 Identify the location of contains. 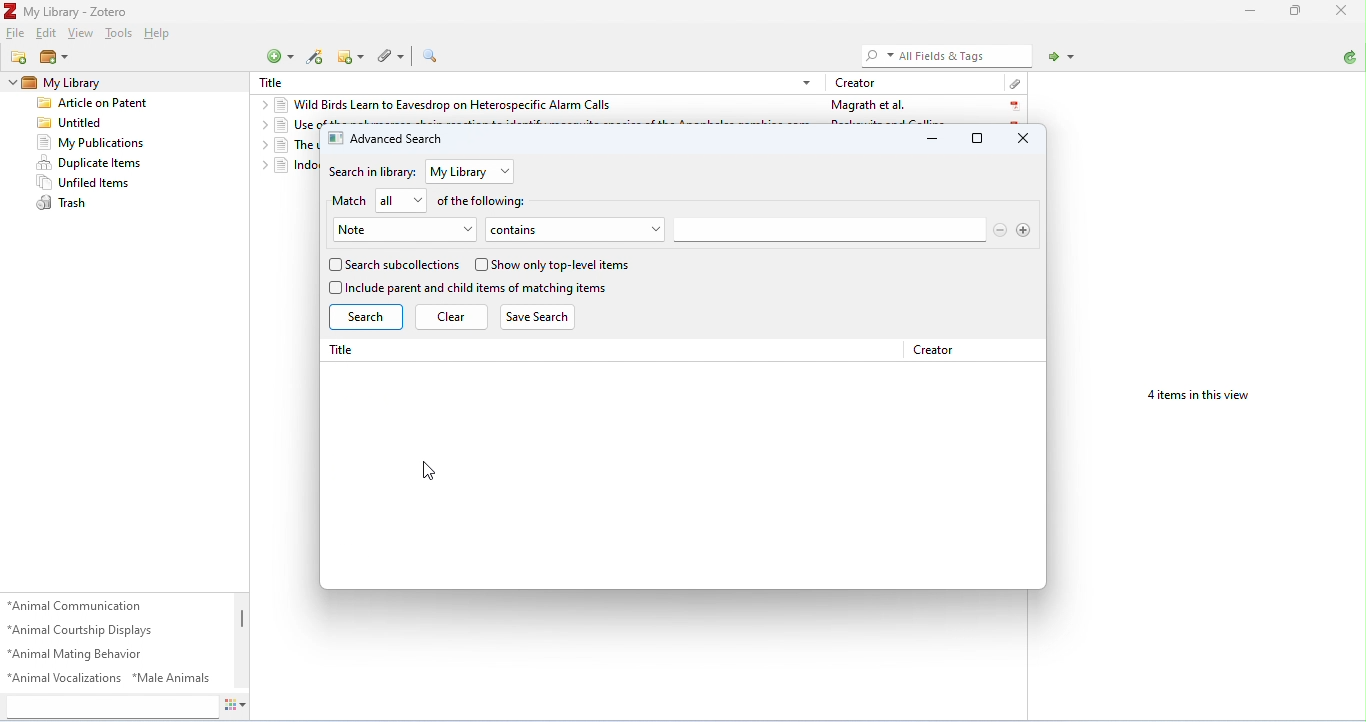
(562, 229).